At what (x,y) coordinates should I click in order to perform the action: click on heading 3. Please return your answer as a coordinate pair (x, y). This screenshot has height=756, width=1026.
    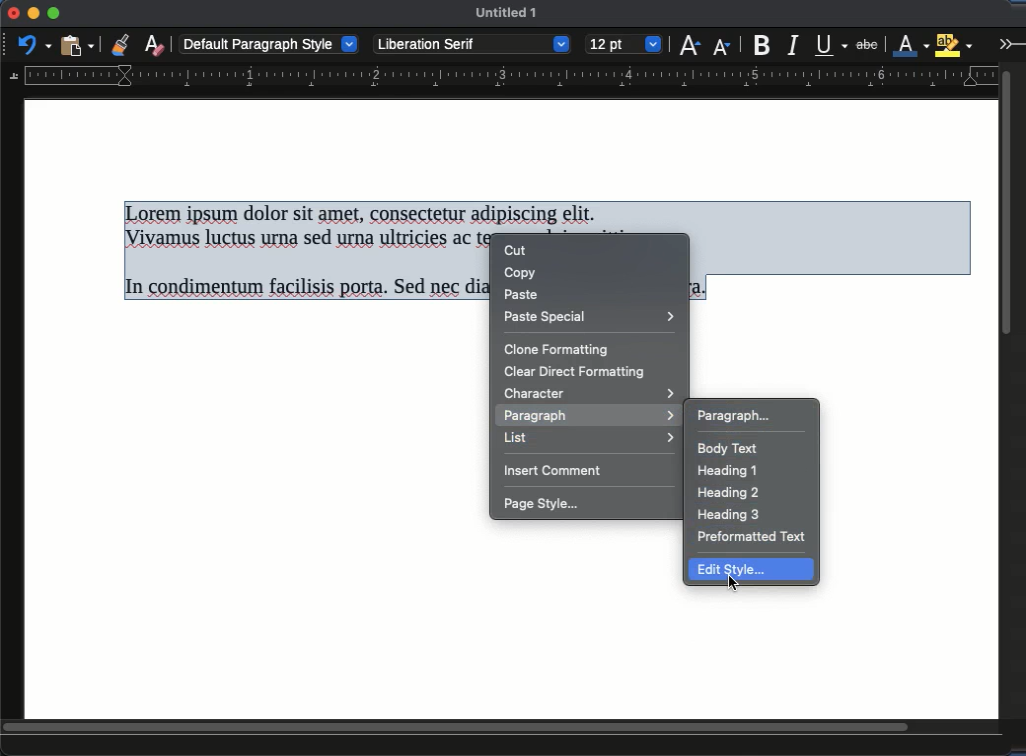
    Looking at the image, I should click on (730, 514).